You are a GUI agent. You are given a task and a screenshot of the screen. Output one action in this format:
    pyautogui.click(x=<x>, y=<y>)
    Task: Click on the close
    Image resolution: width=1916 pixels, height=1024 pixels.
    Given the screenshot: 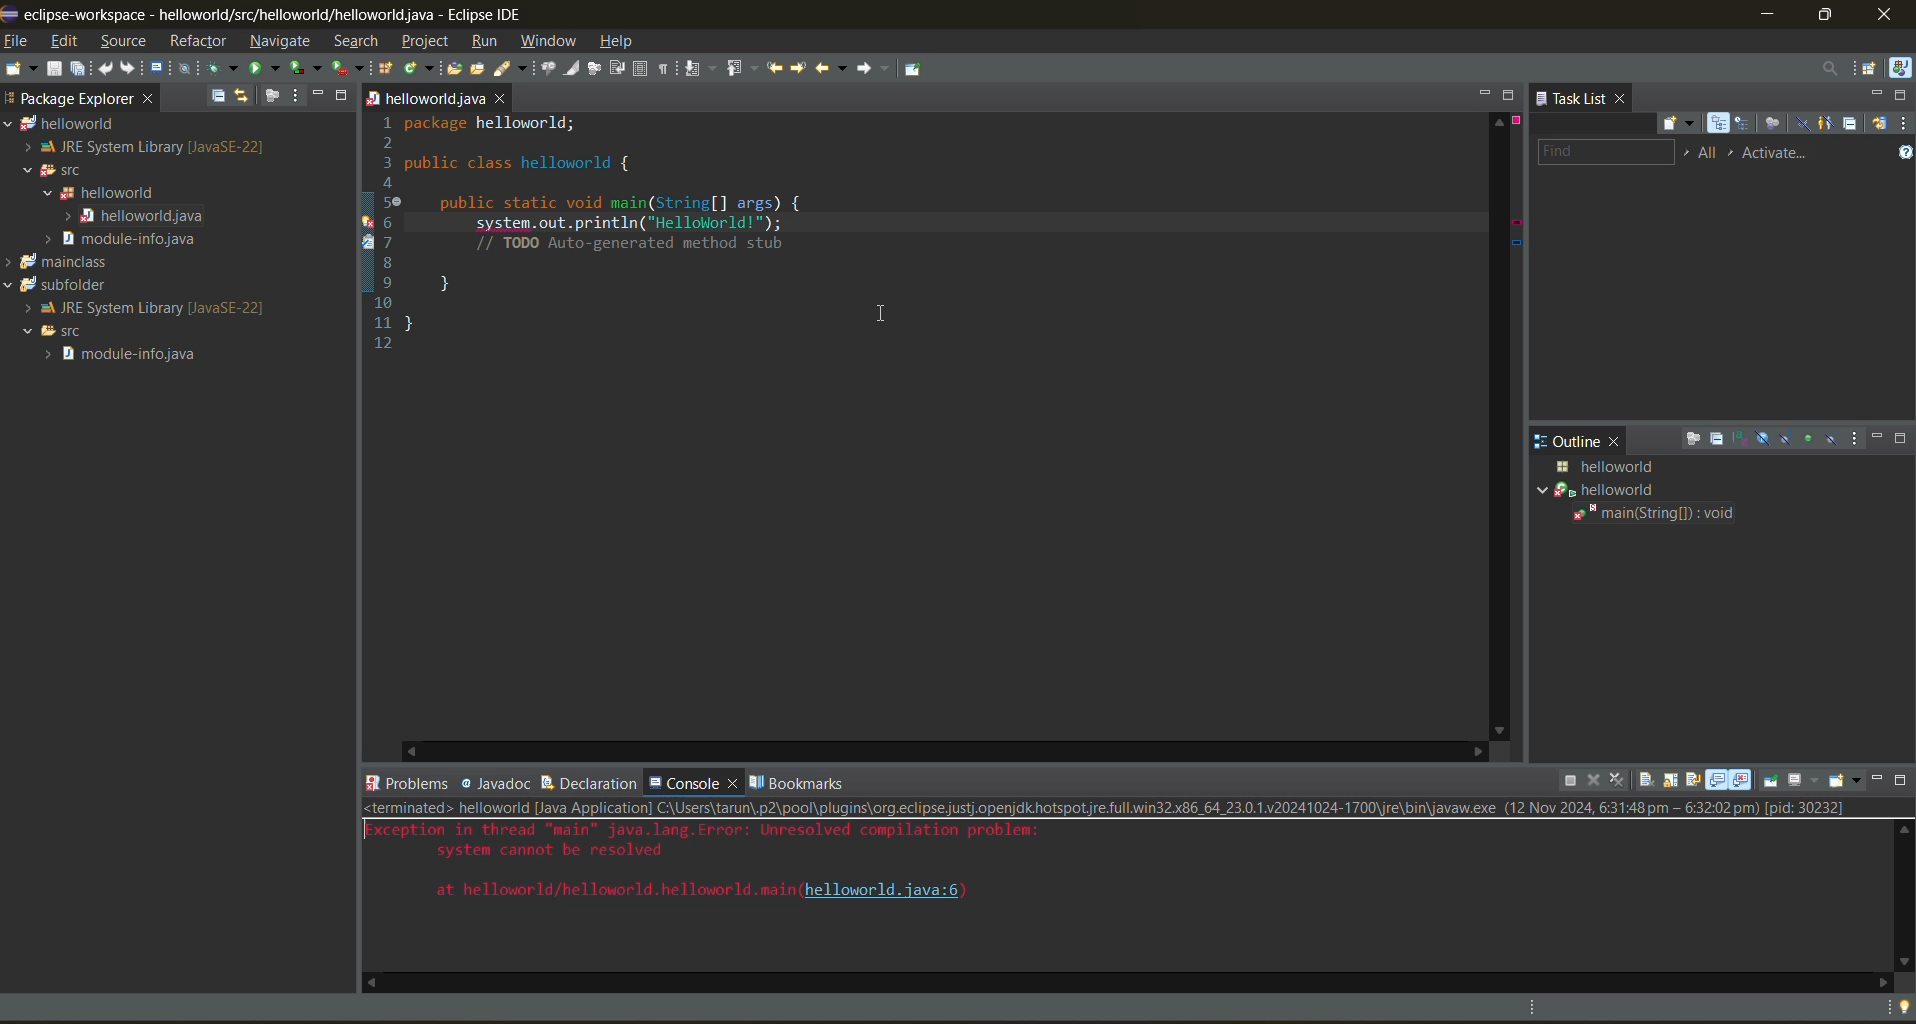 What is the action you would take?
    pyautogui.click(x=1618, y=440)
    